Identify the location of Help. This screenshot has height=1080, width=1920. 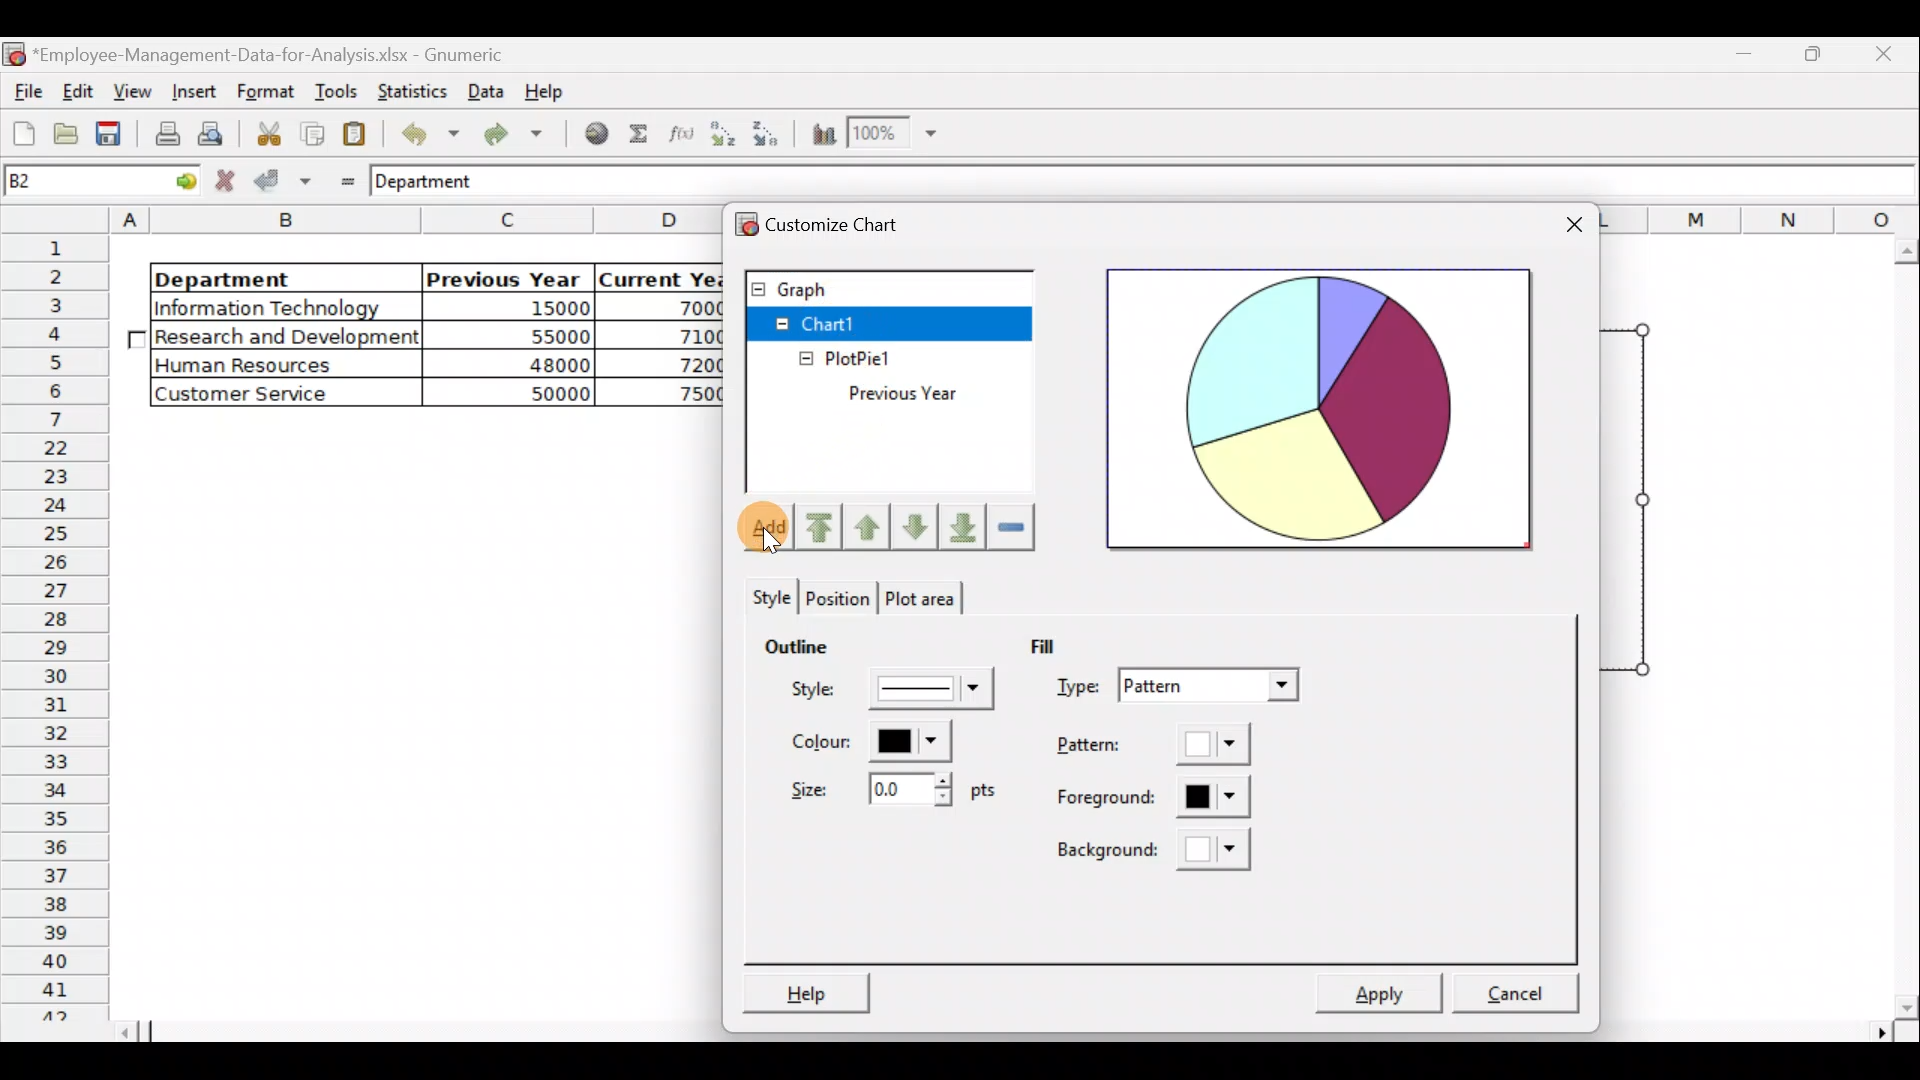
(806, 989).